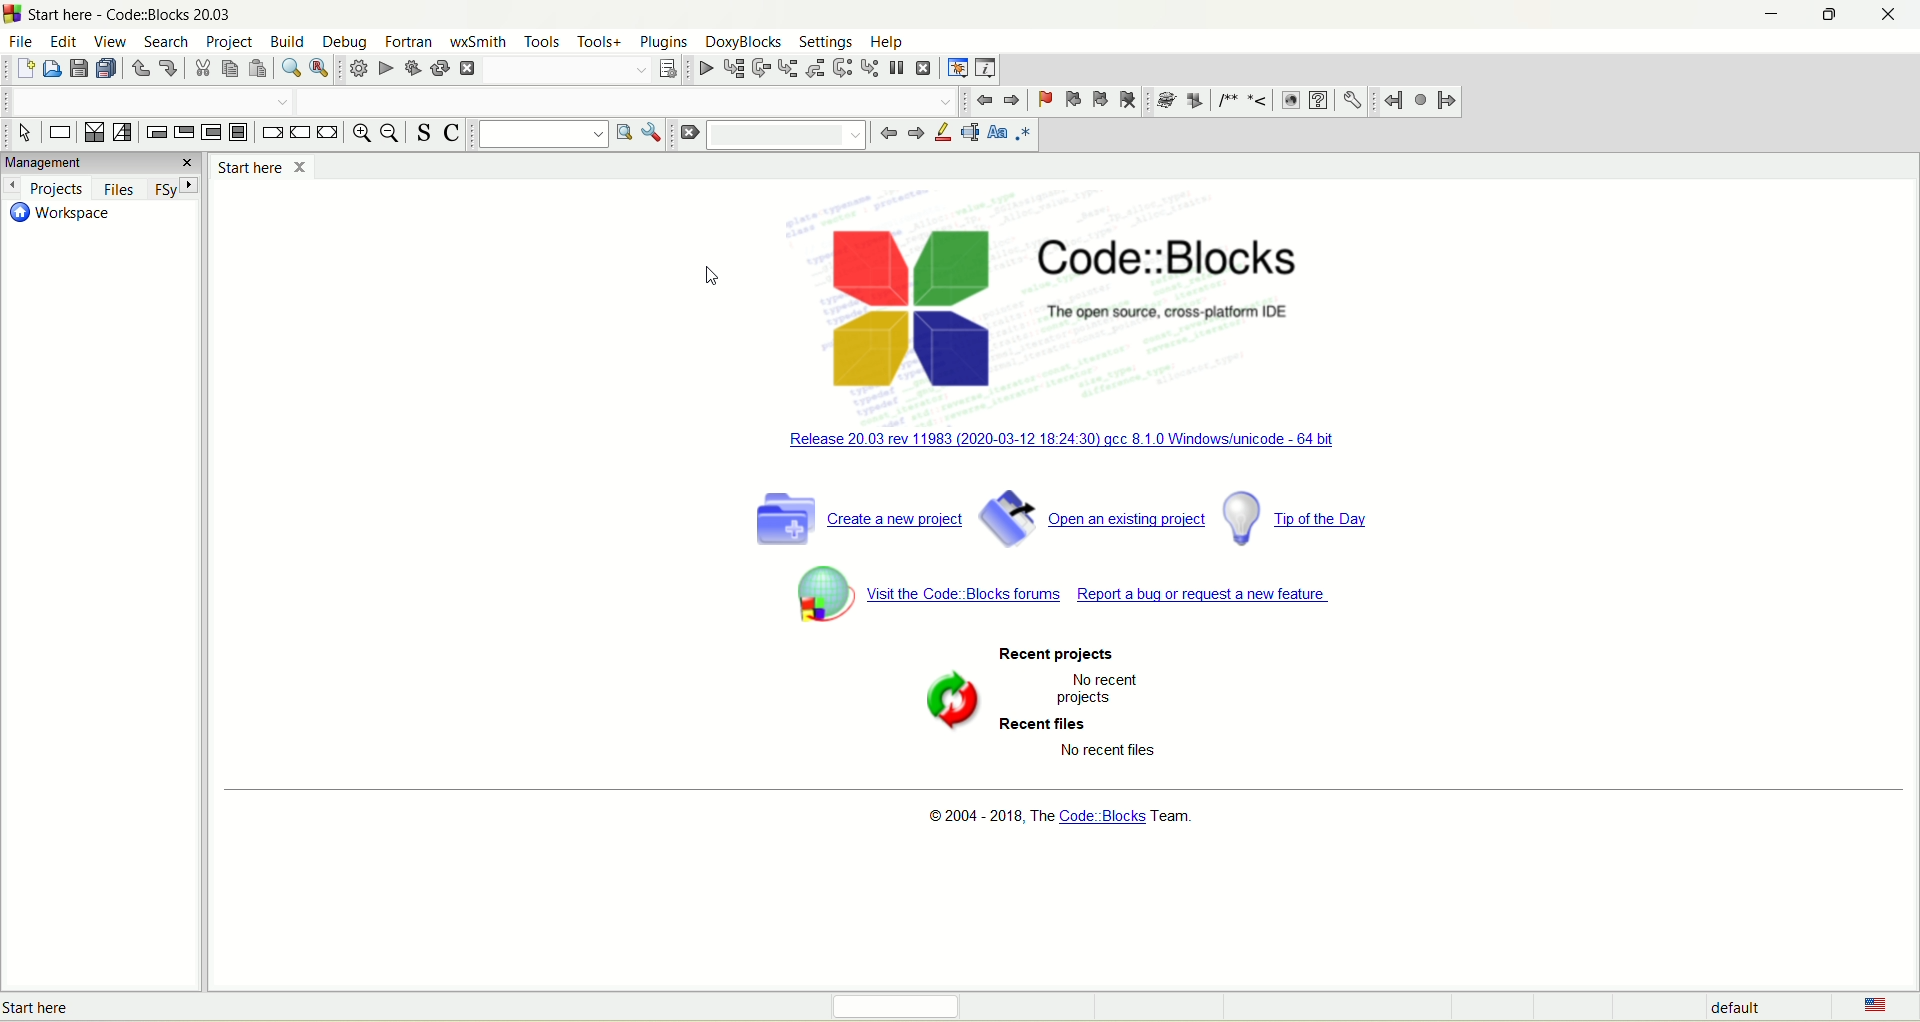 Image resolution: width=1920 pixels, height=1022 pixels. I want to click on text, so click(1173, 310).